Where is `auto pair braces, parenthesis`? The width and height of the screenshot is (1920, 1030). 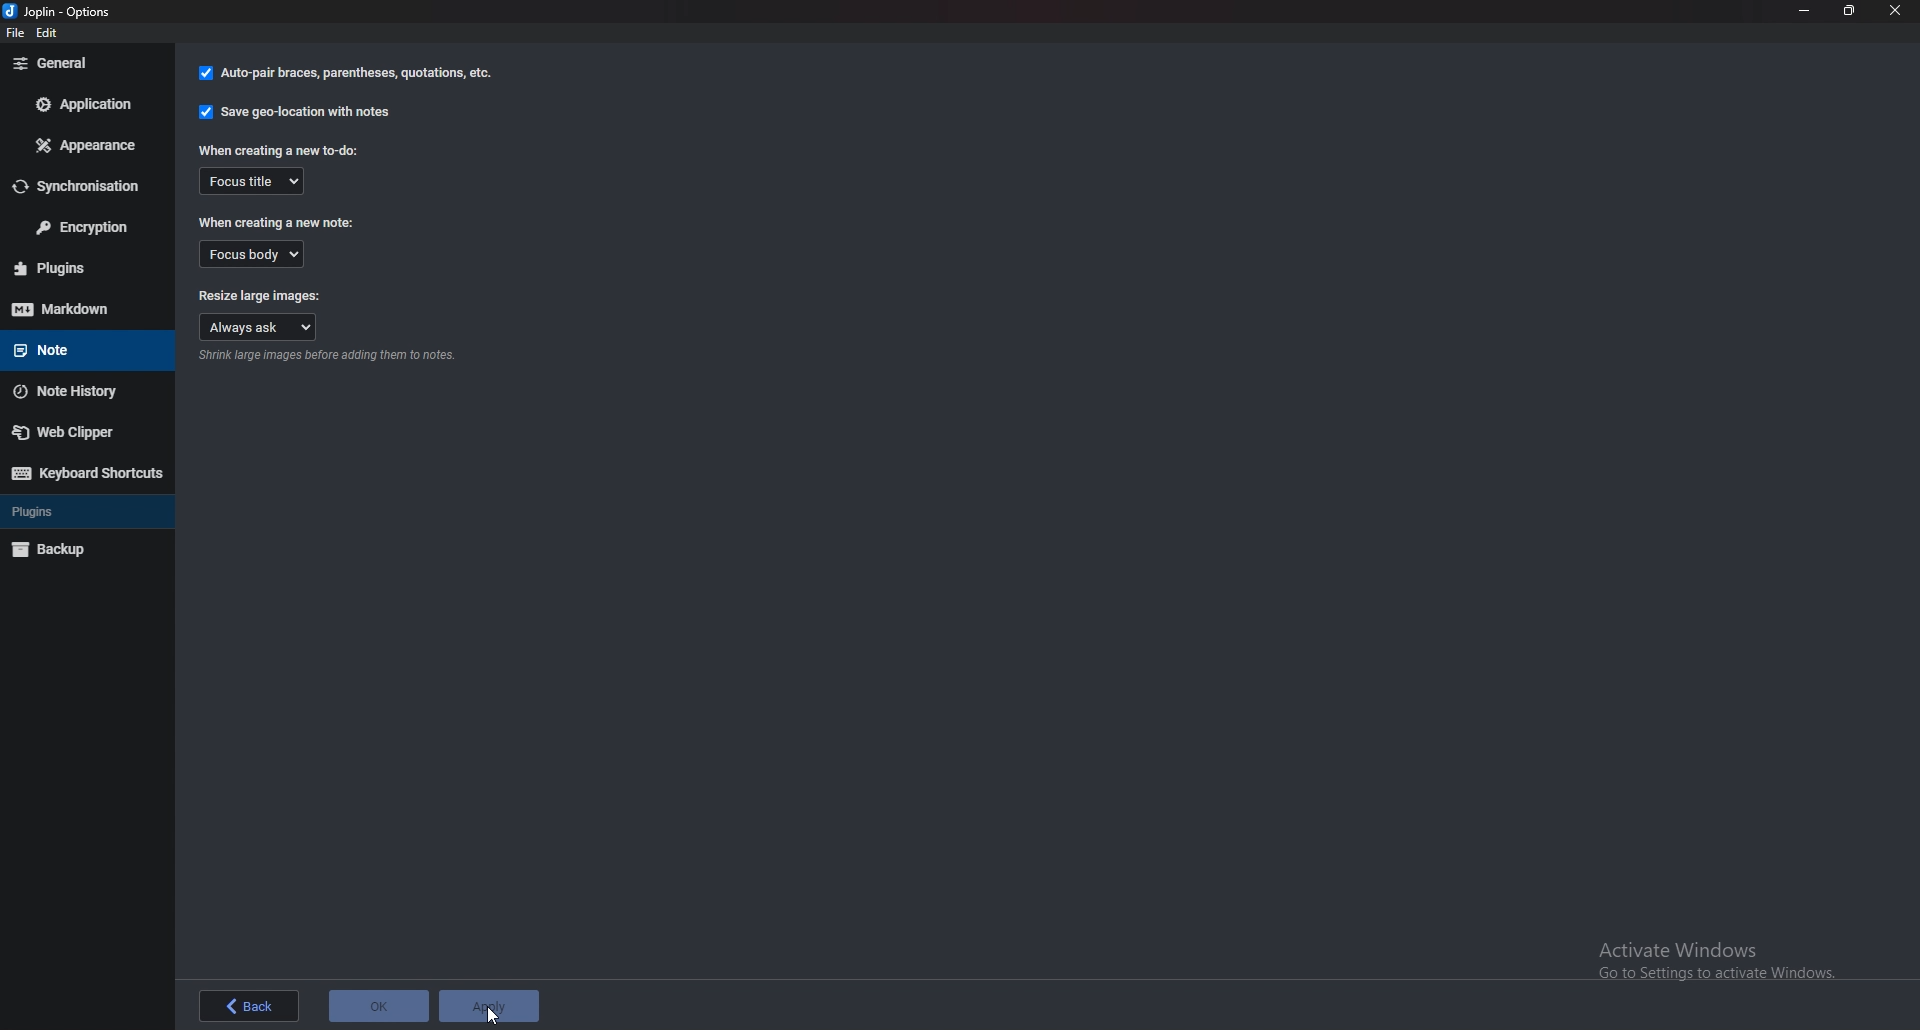
auto pair braces, parenthesis is located at coordinates (341, 77).